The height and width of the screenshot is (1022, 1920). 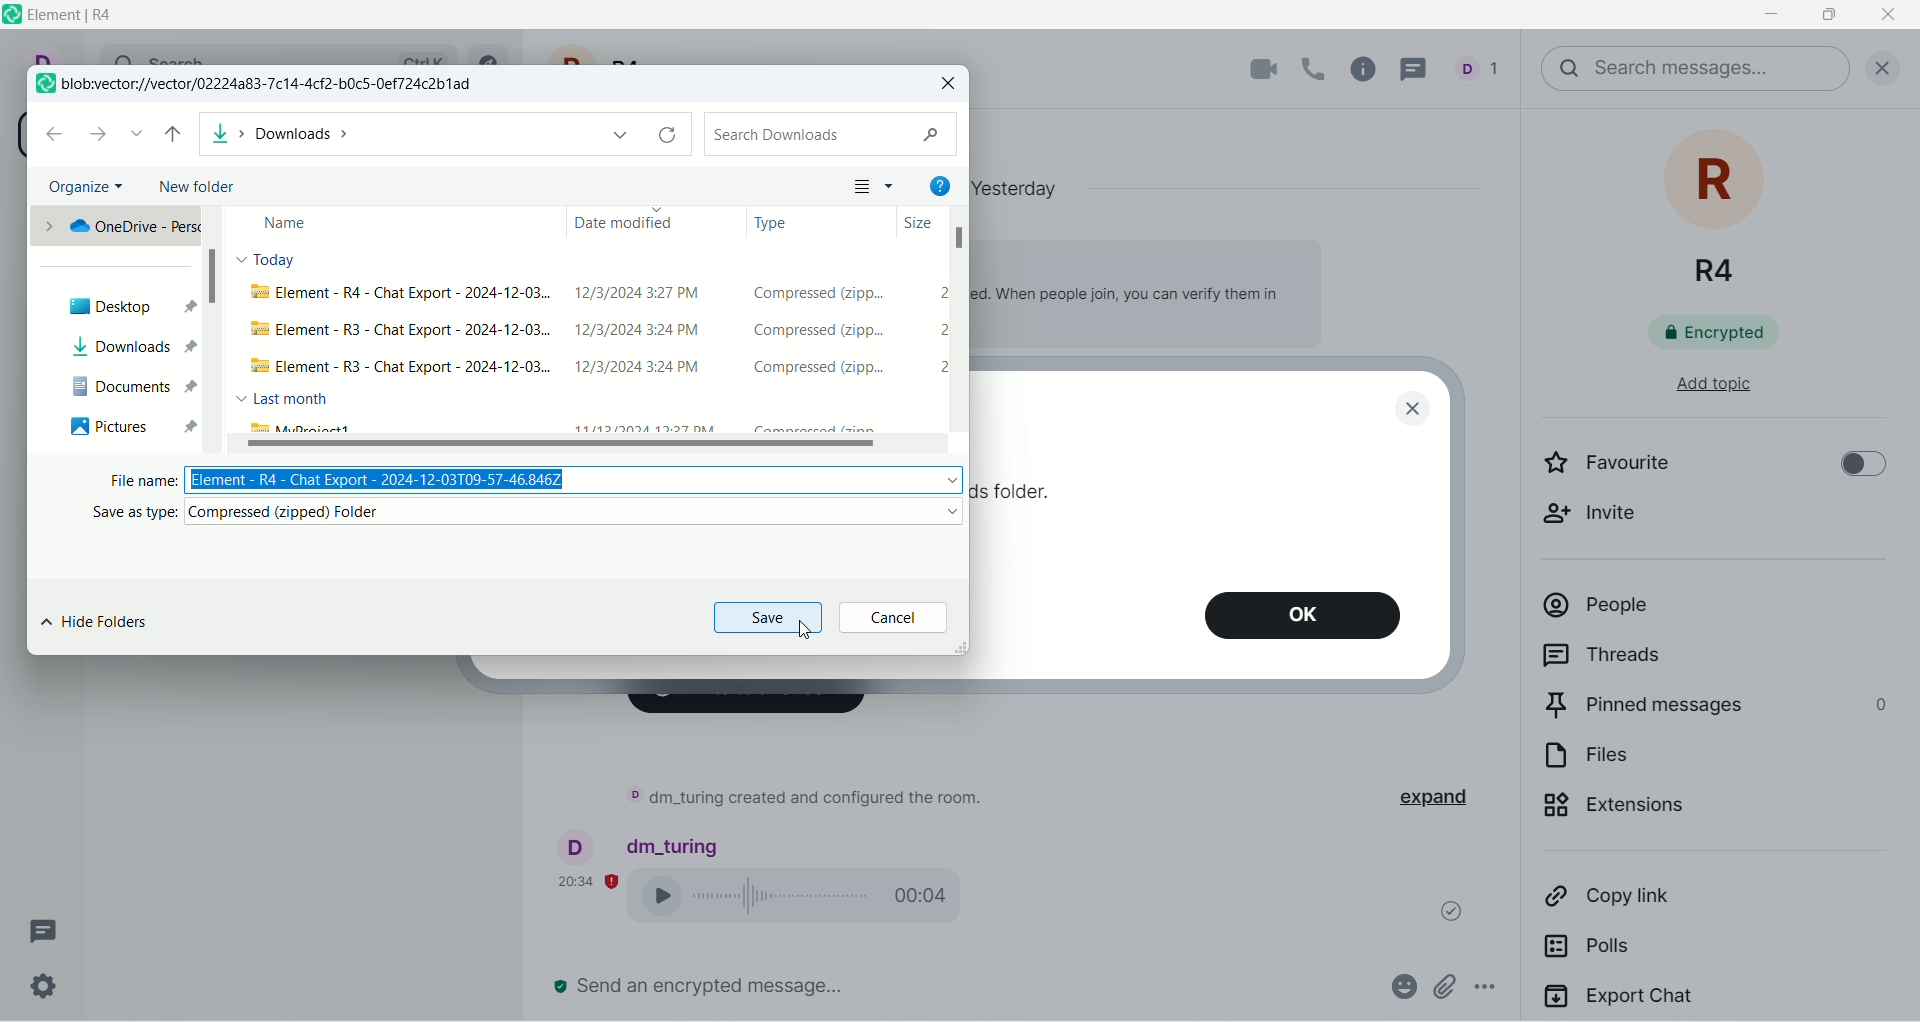 I want to click on favourite, so click(x=1634, y=468).